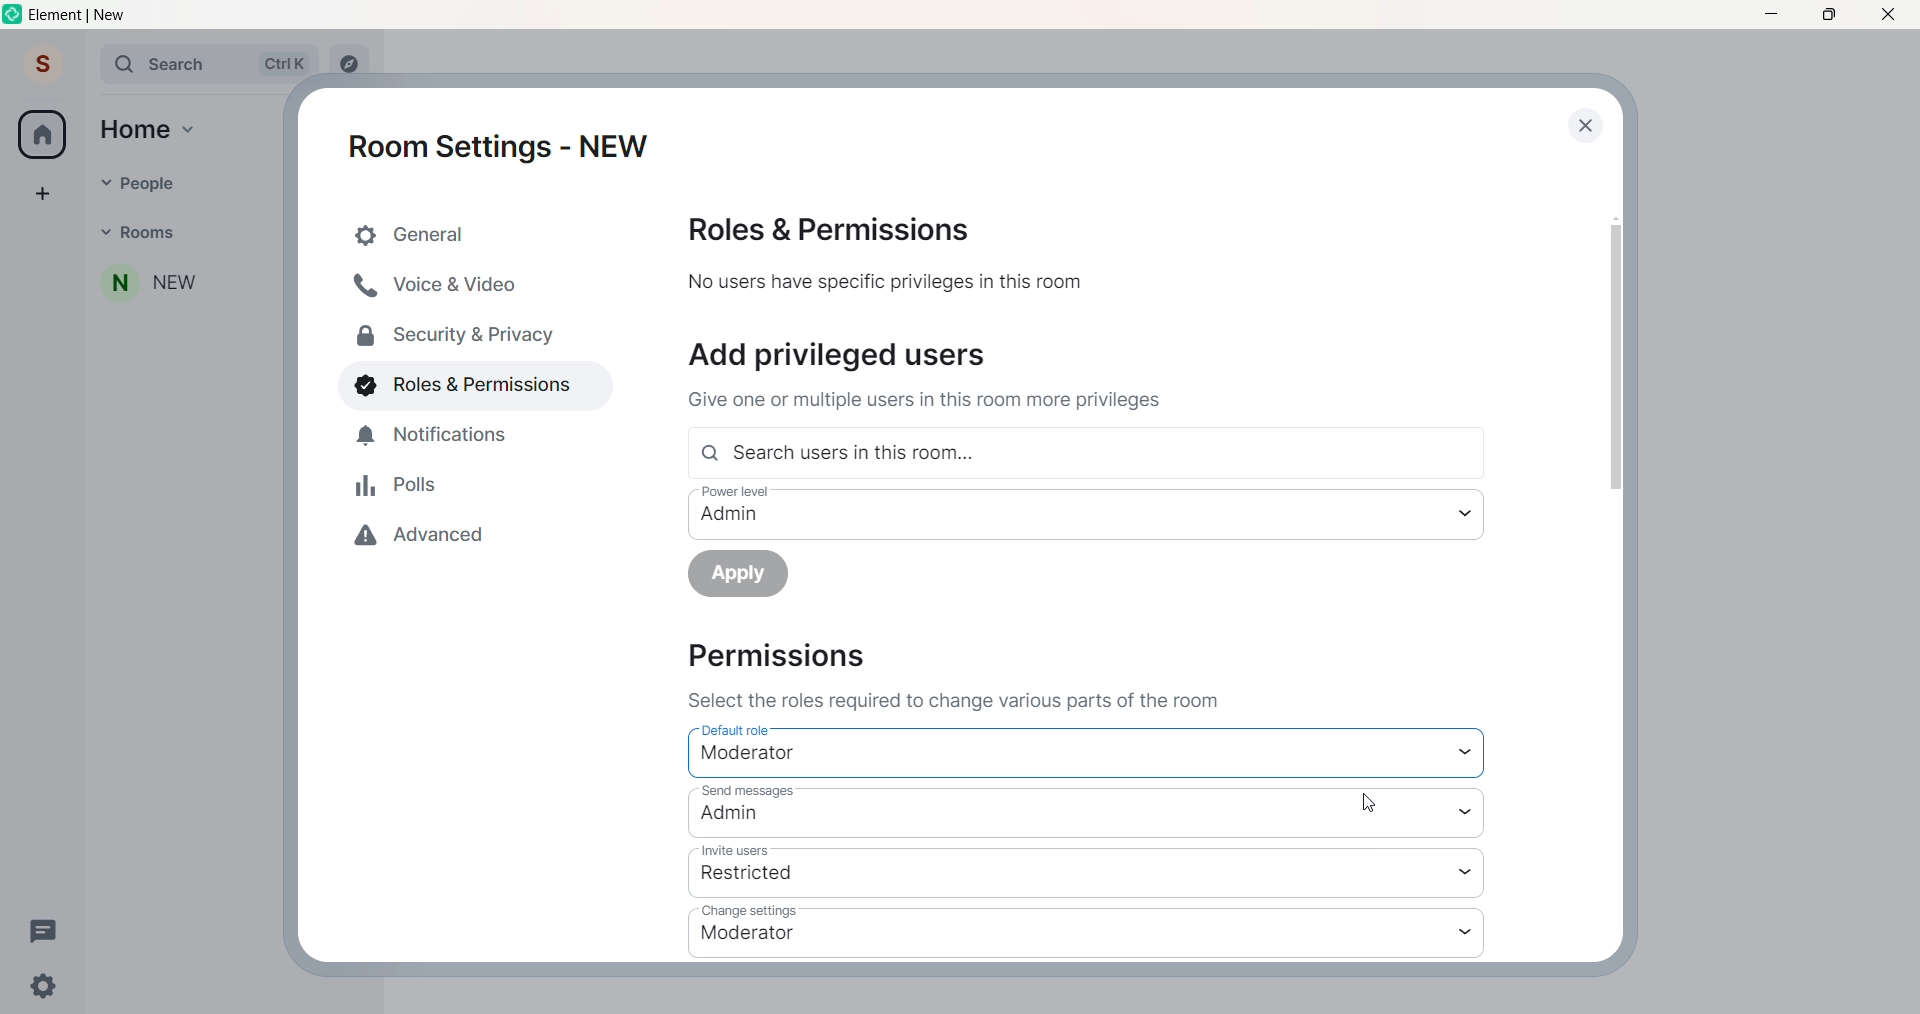 This screenshot has width=1920, height=1014. I want to click on default role - moderator, so click(888, 750).